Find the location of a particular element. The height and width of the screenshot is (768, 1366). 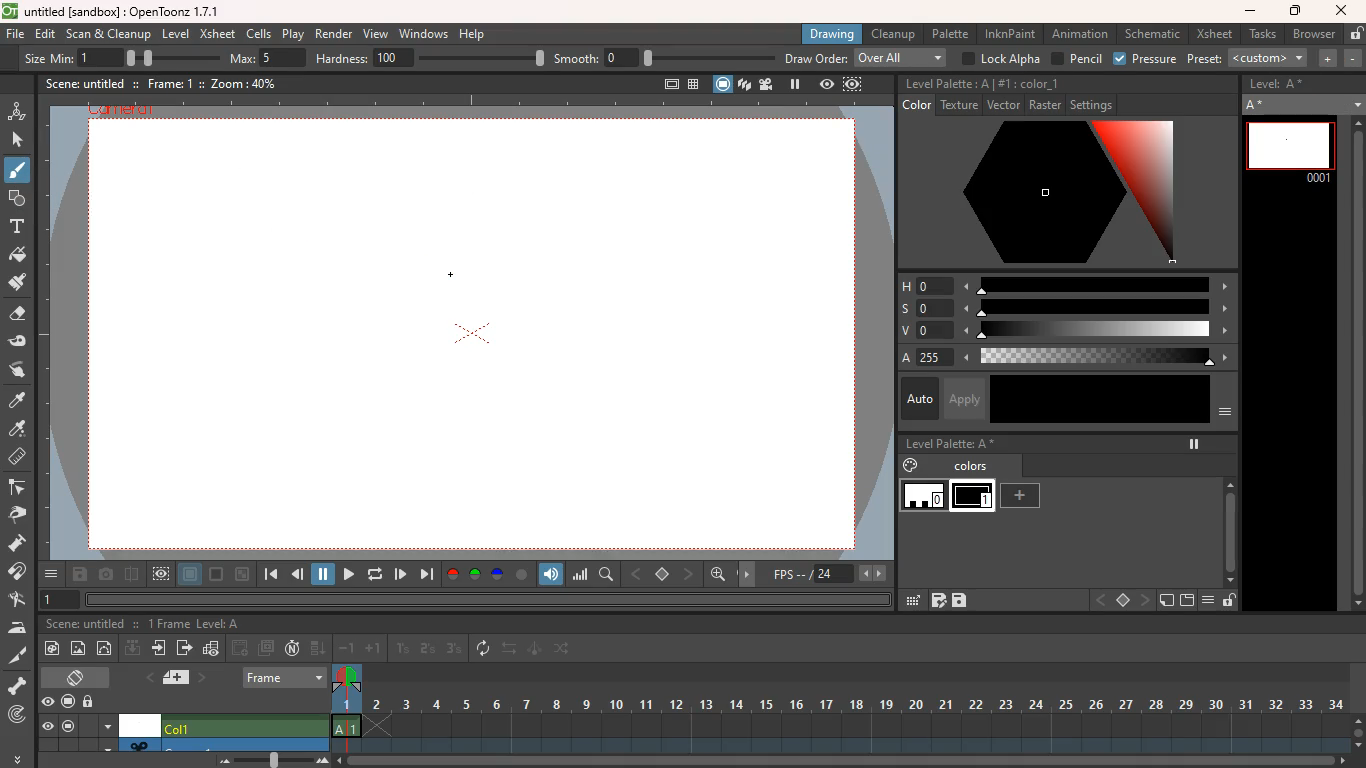

screen is located at coordinates (1187, 601).